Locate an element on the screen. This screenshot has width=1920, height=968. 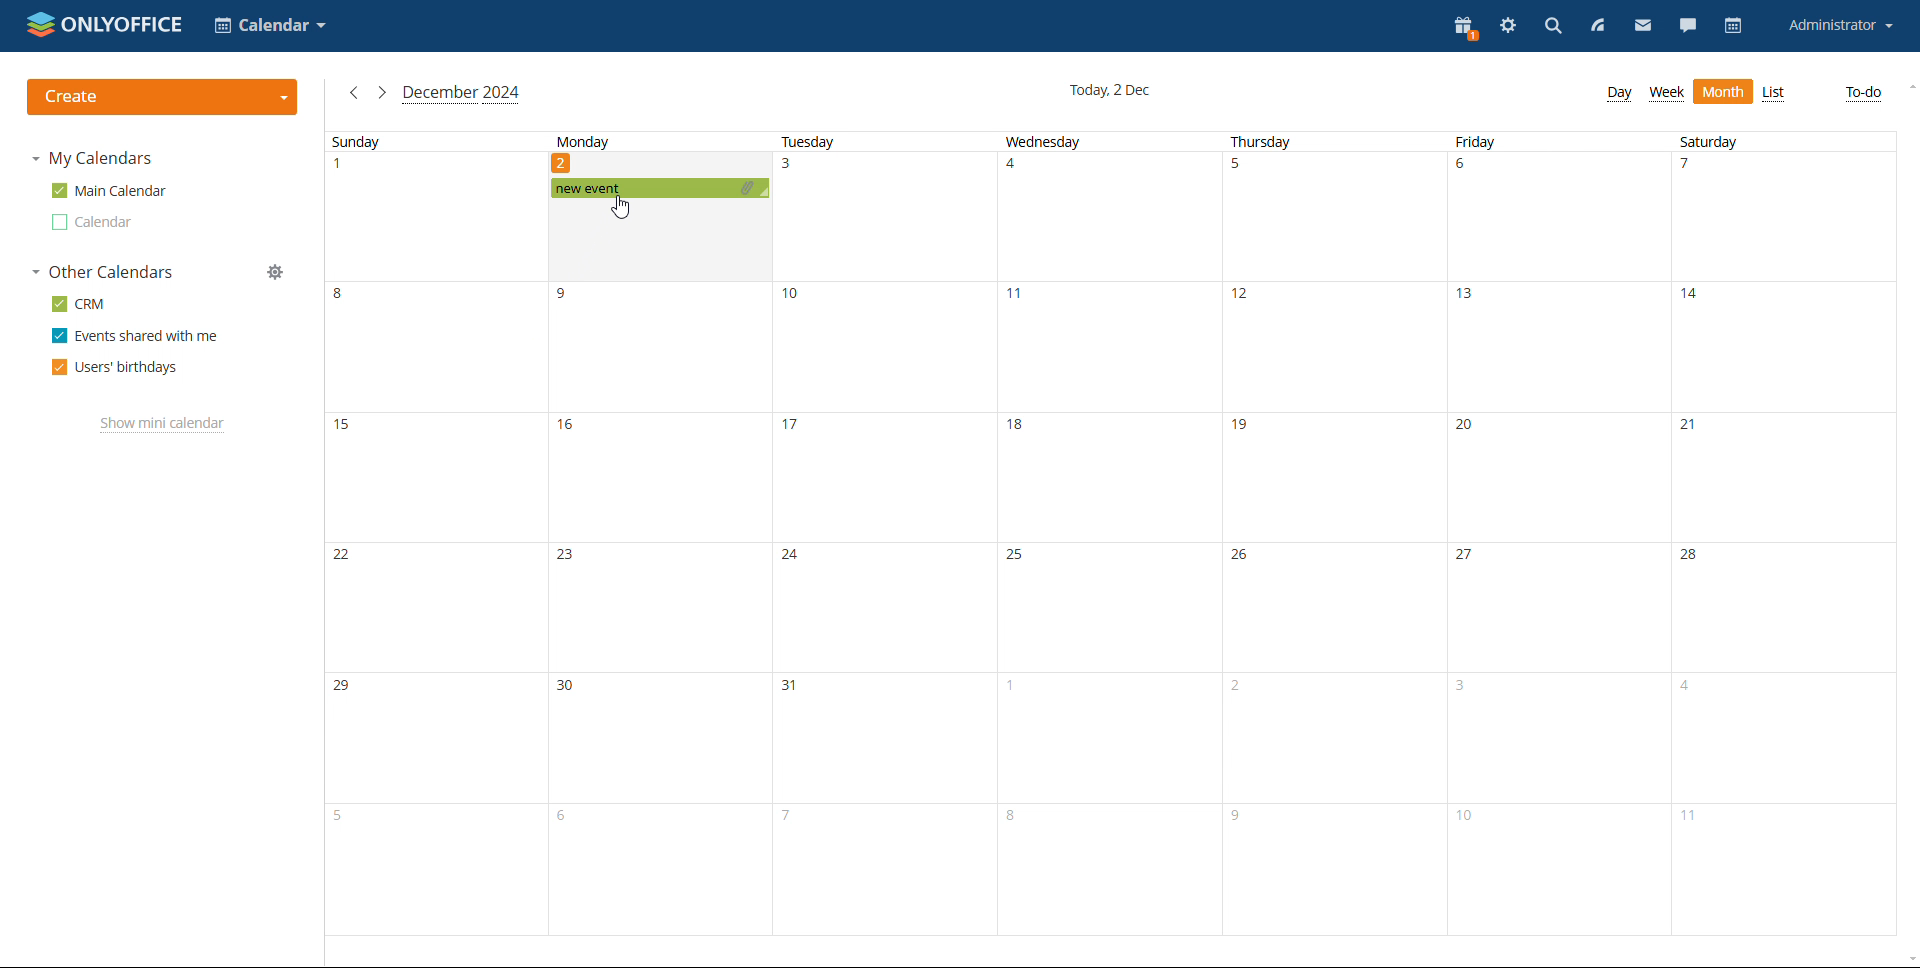
6 is located at coordinates (1466, 169).